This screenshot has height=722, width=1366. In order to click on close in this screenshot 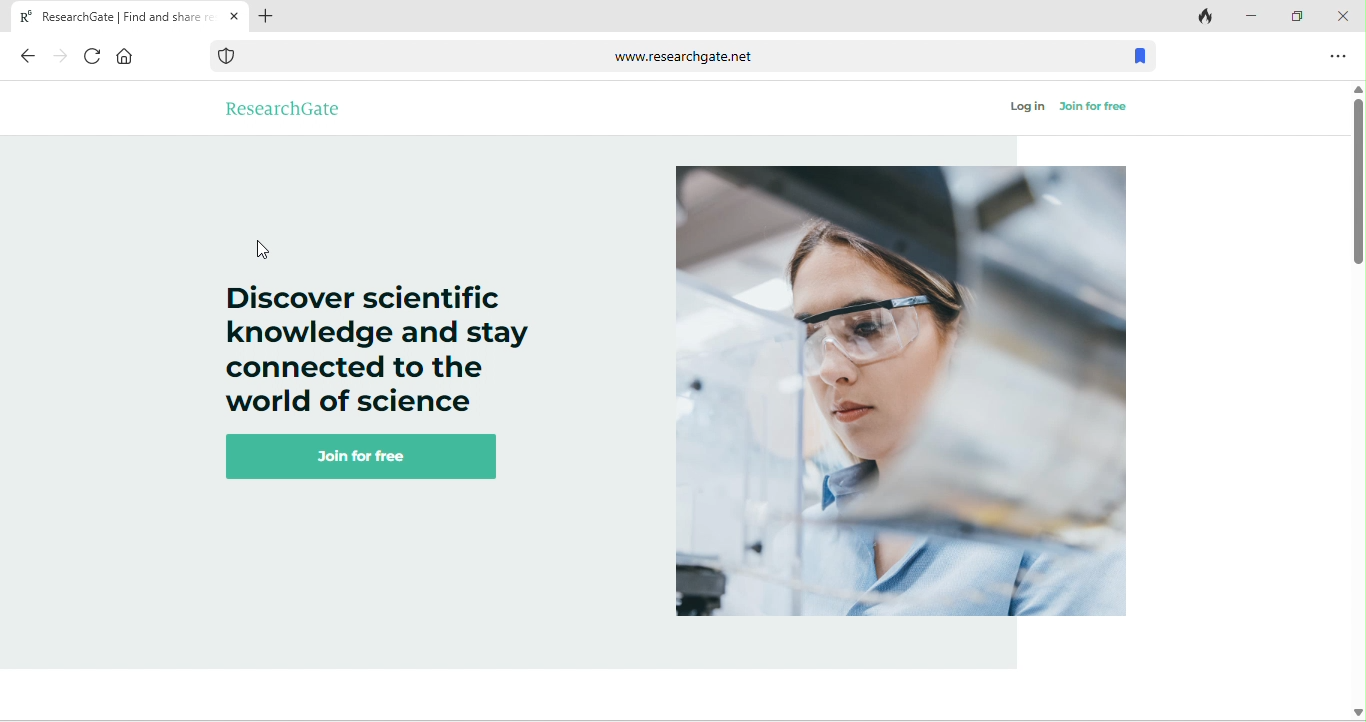, I will do `click(1342, 14)`.